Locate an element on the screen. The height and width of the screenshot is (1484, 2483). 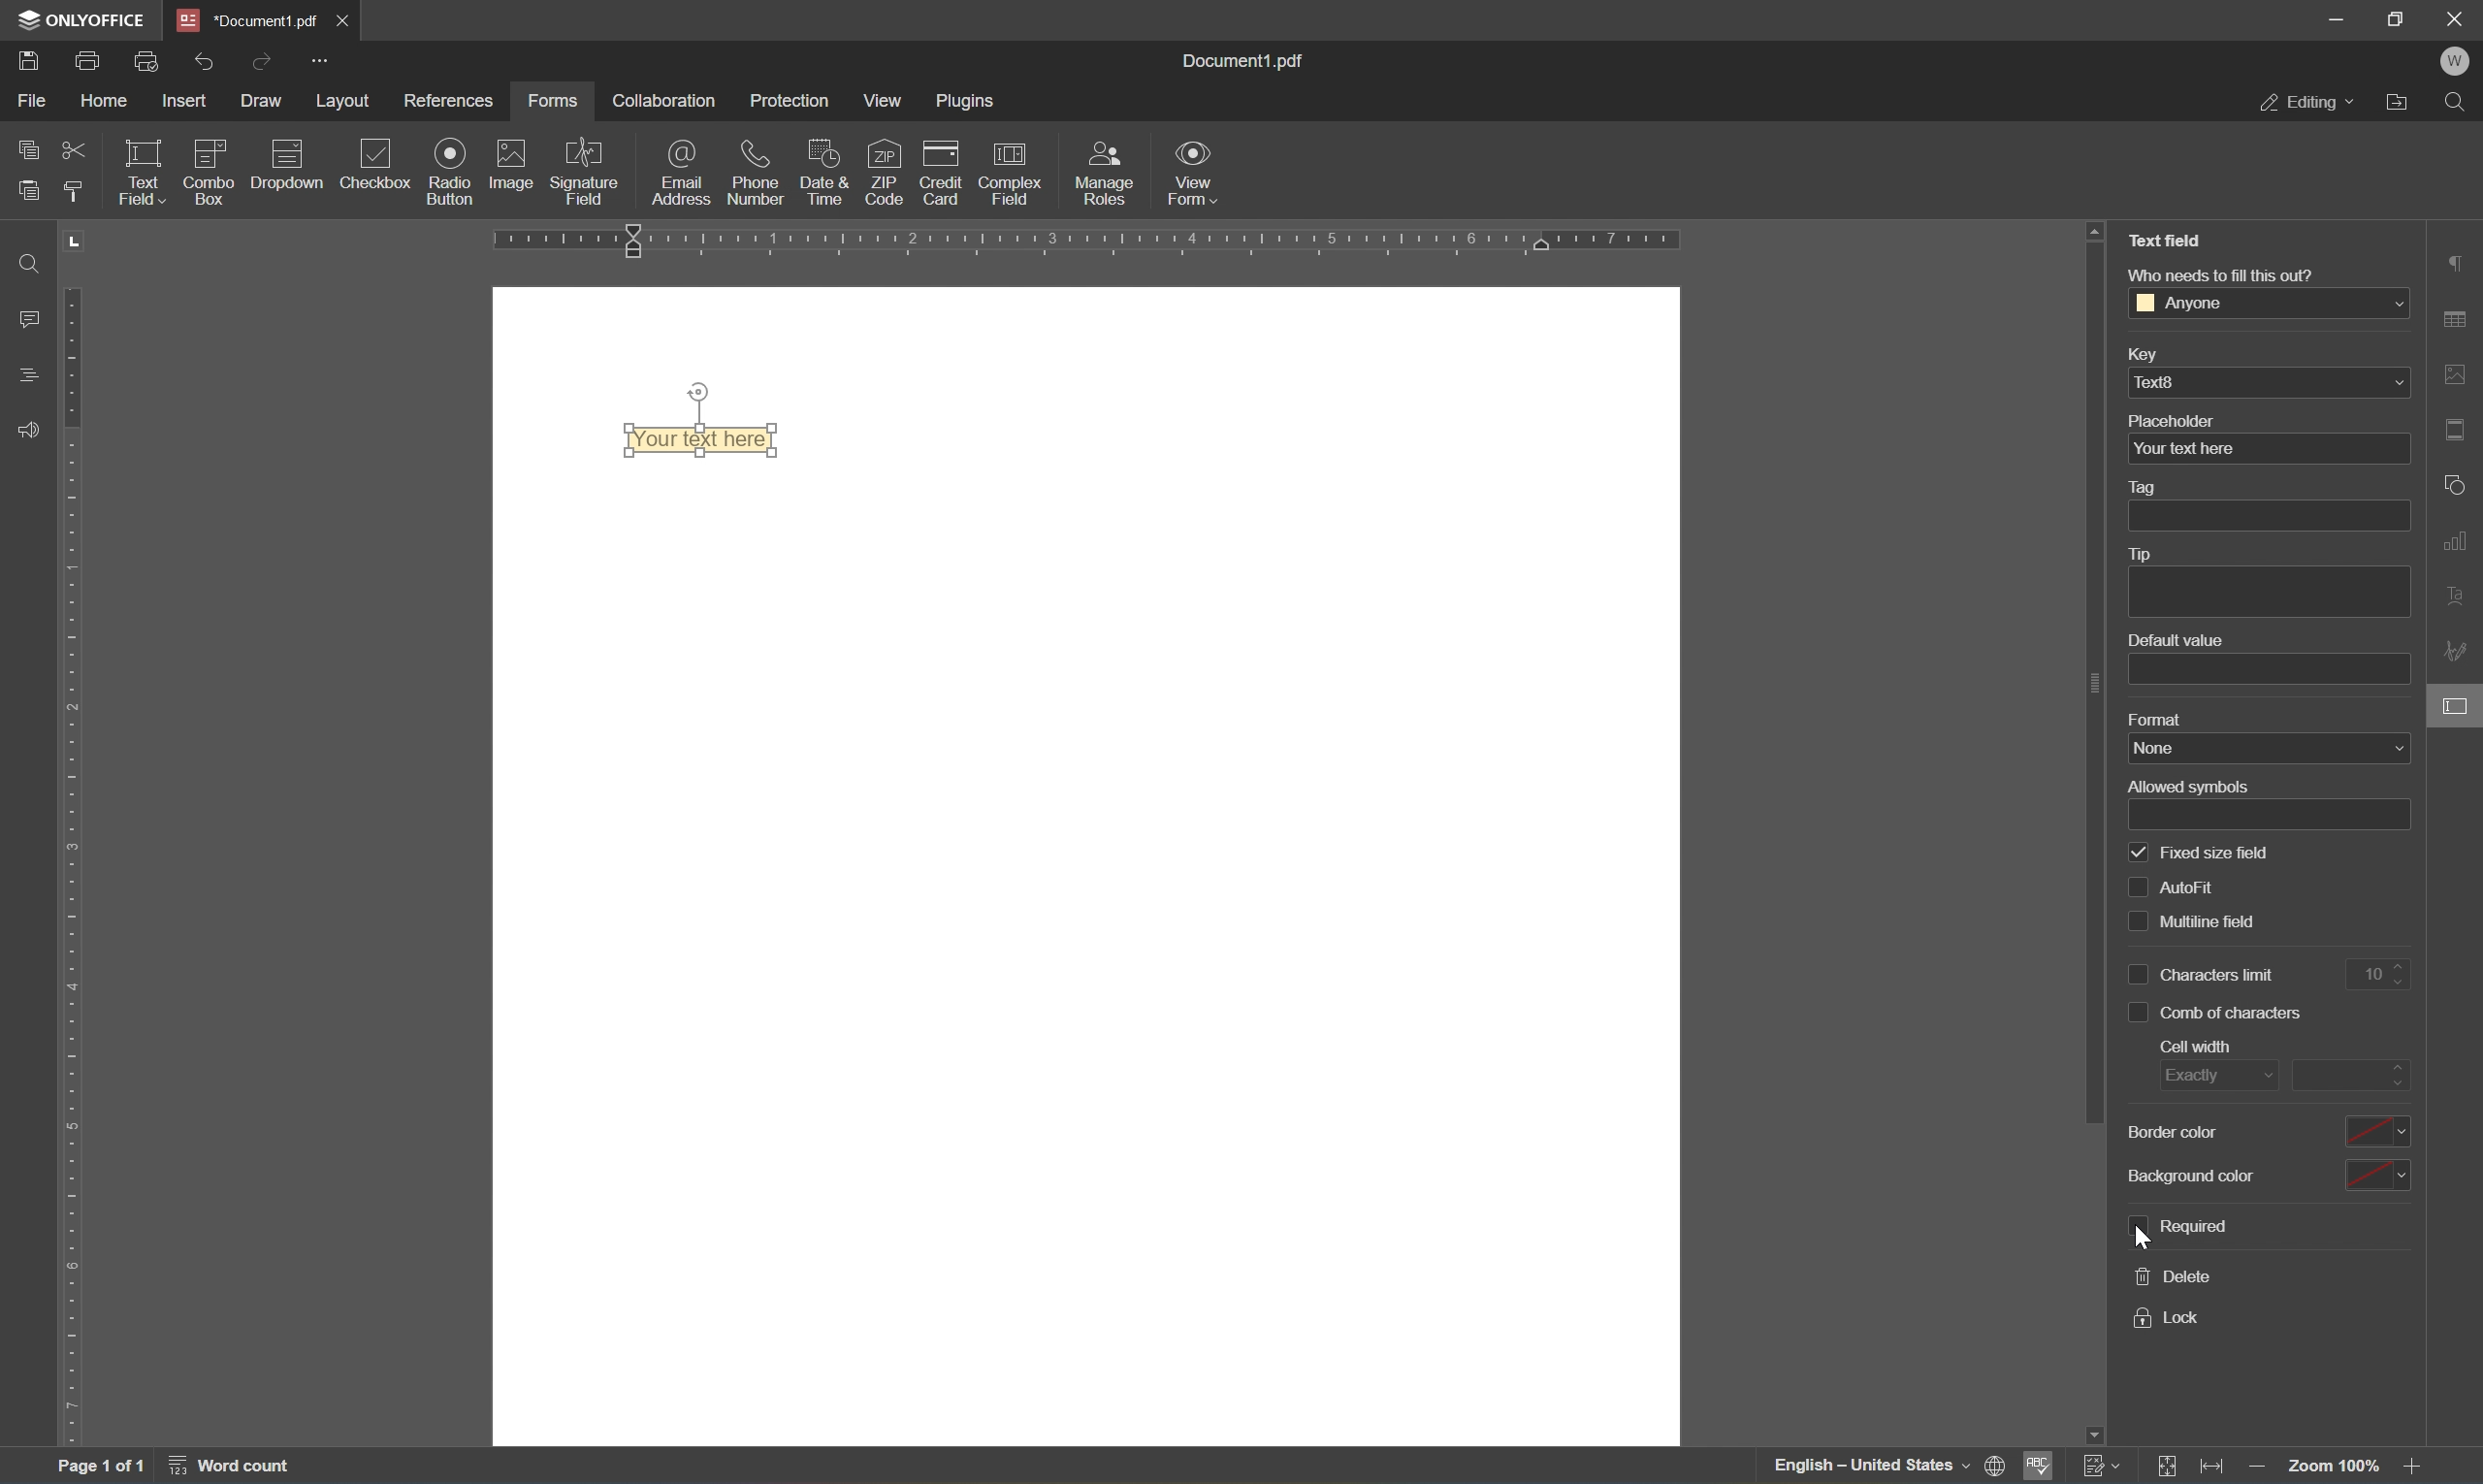
email addresses is located at coordinates (683, 172).